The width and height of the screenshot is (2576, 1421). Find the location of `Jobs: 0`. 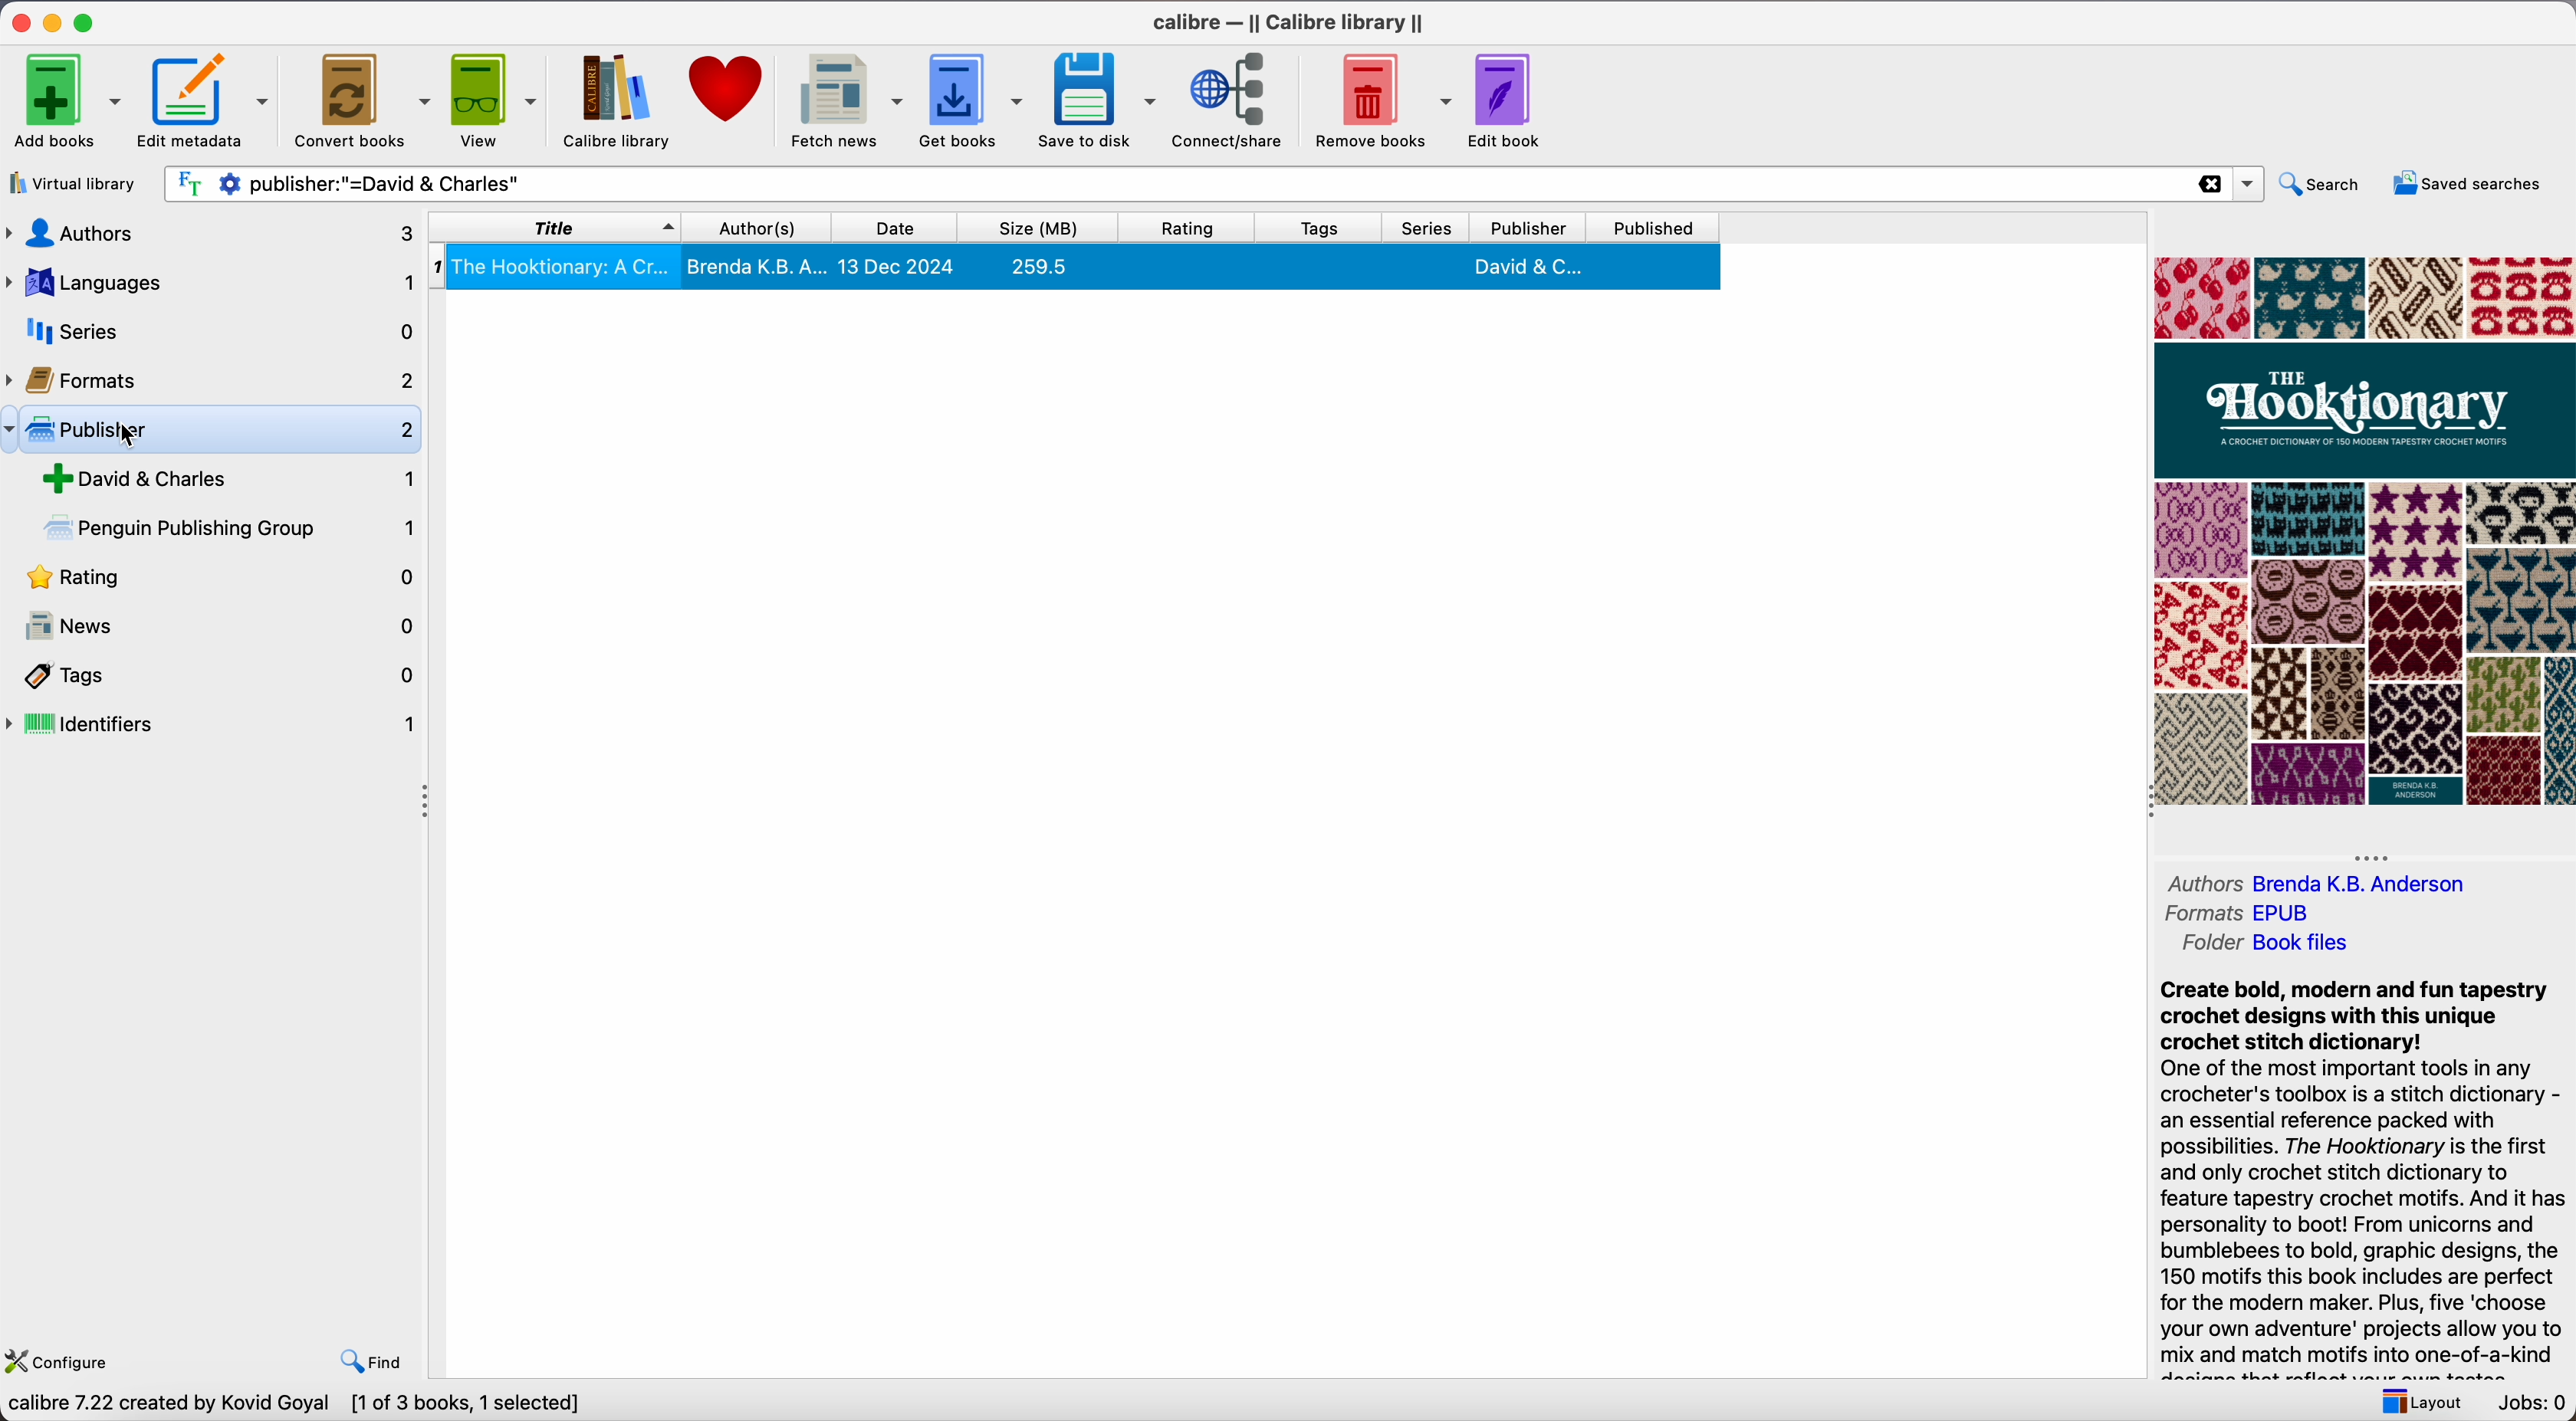

Jobs: 0 is located at coordinates (2529, 1403).